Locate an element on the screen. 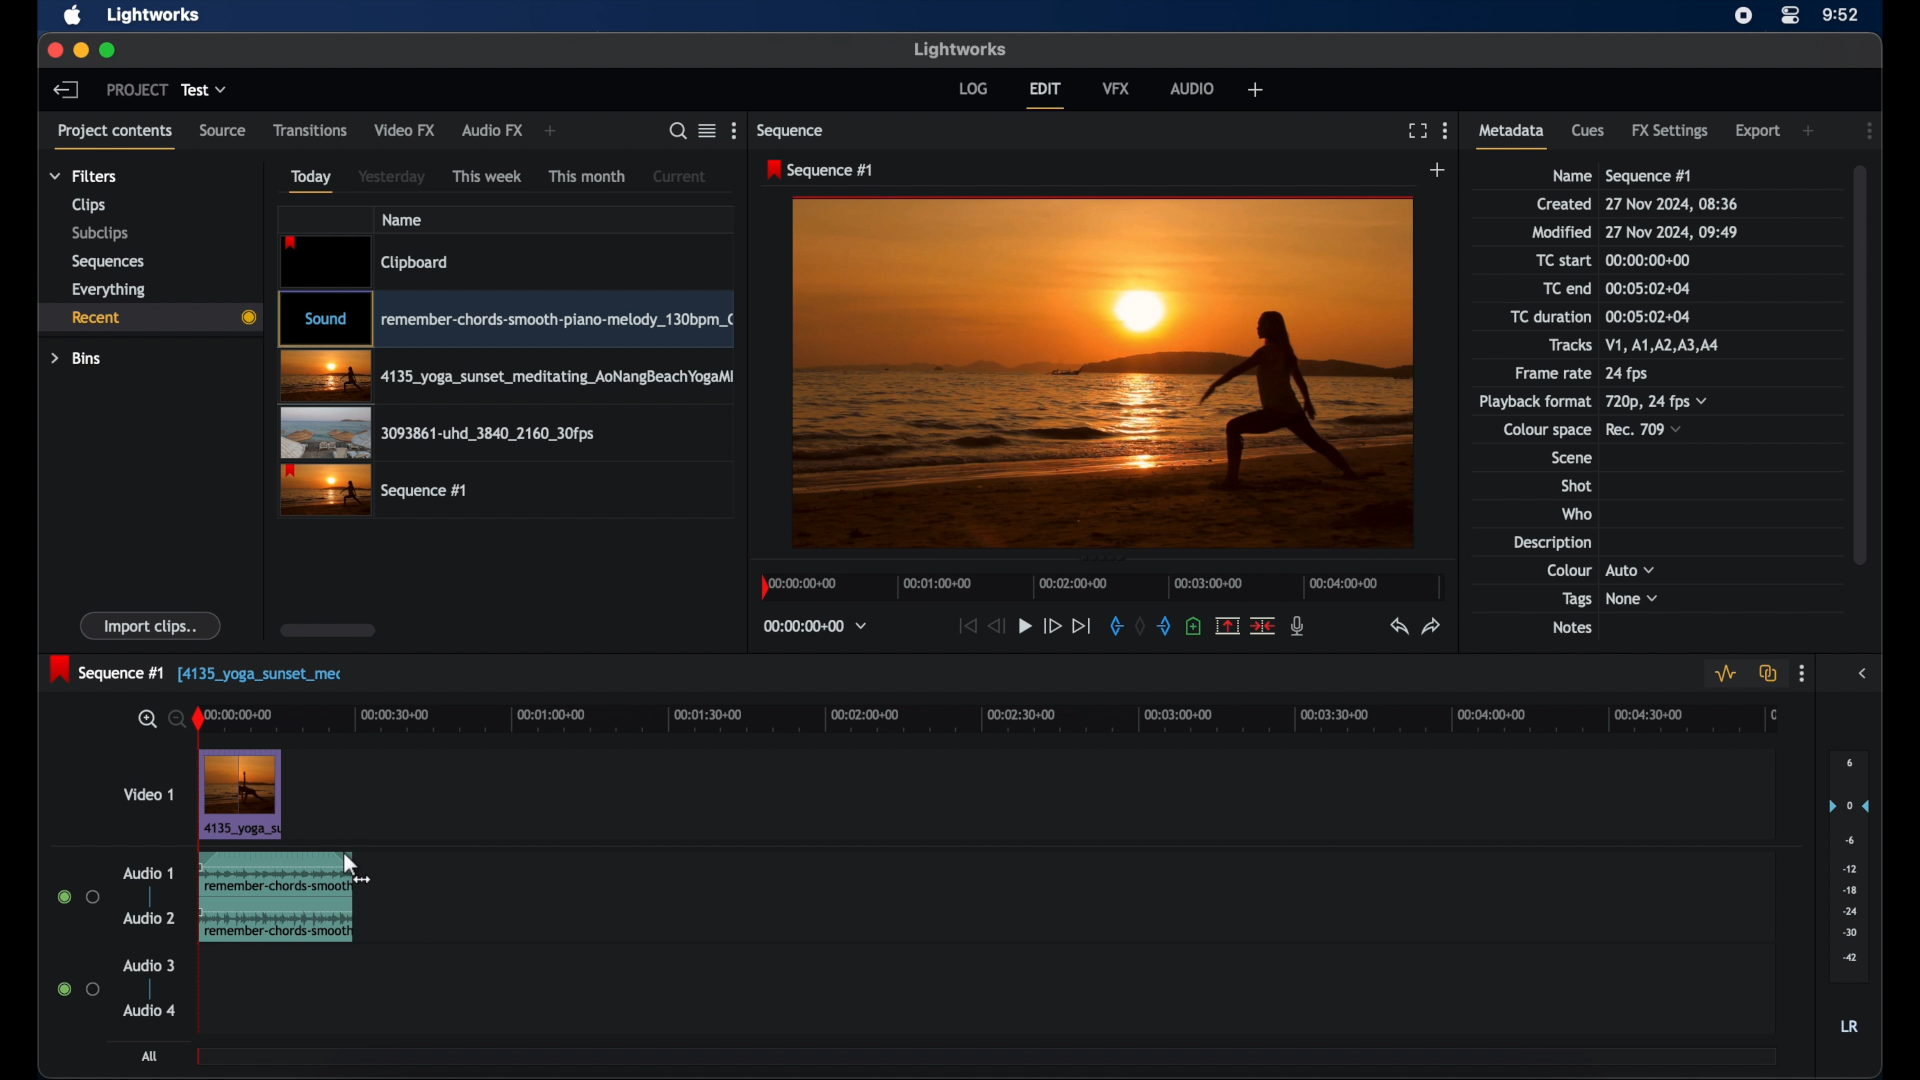 This screenshot has width=1920, height=1080. sequence 1 is located at coordinates (1649, 176).